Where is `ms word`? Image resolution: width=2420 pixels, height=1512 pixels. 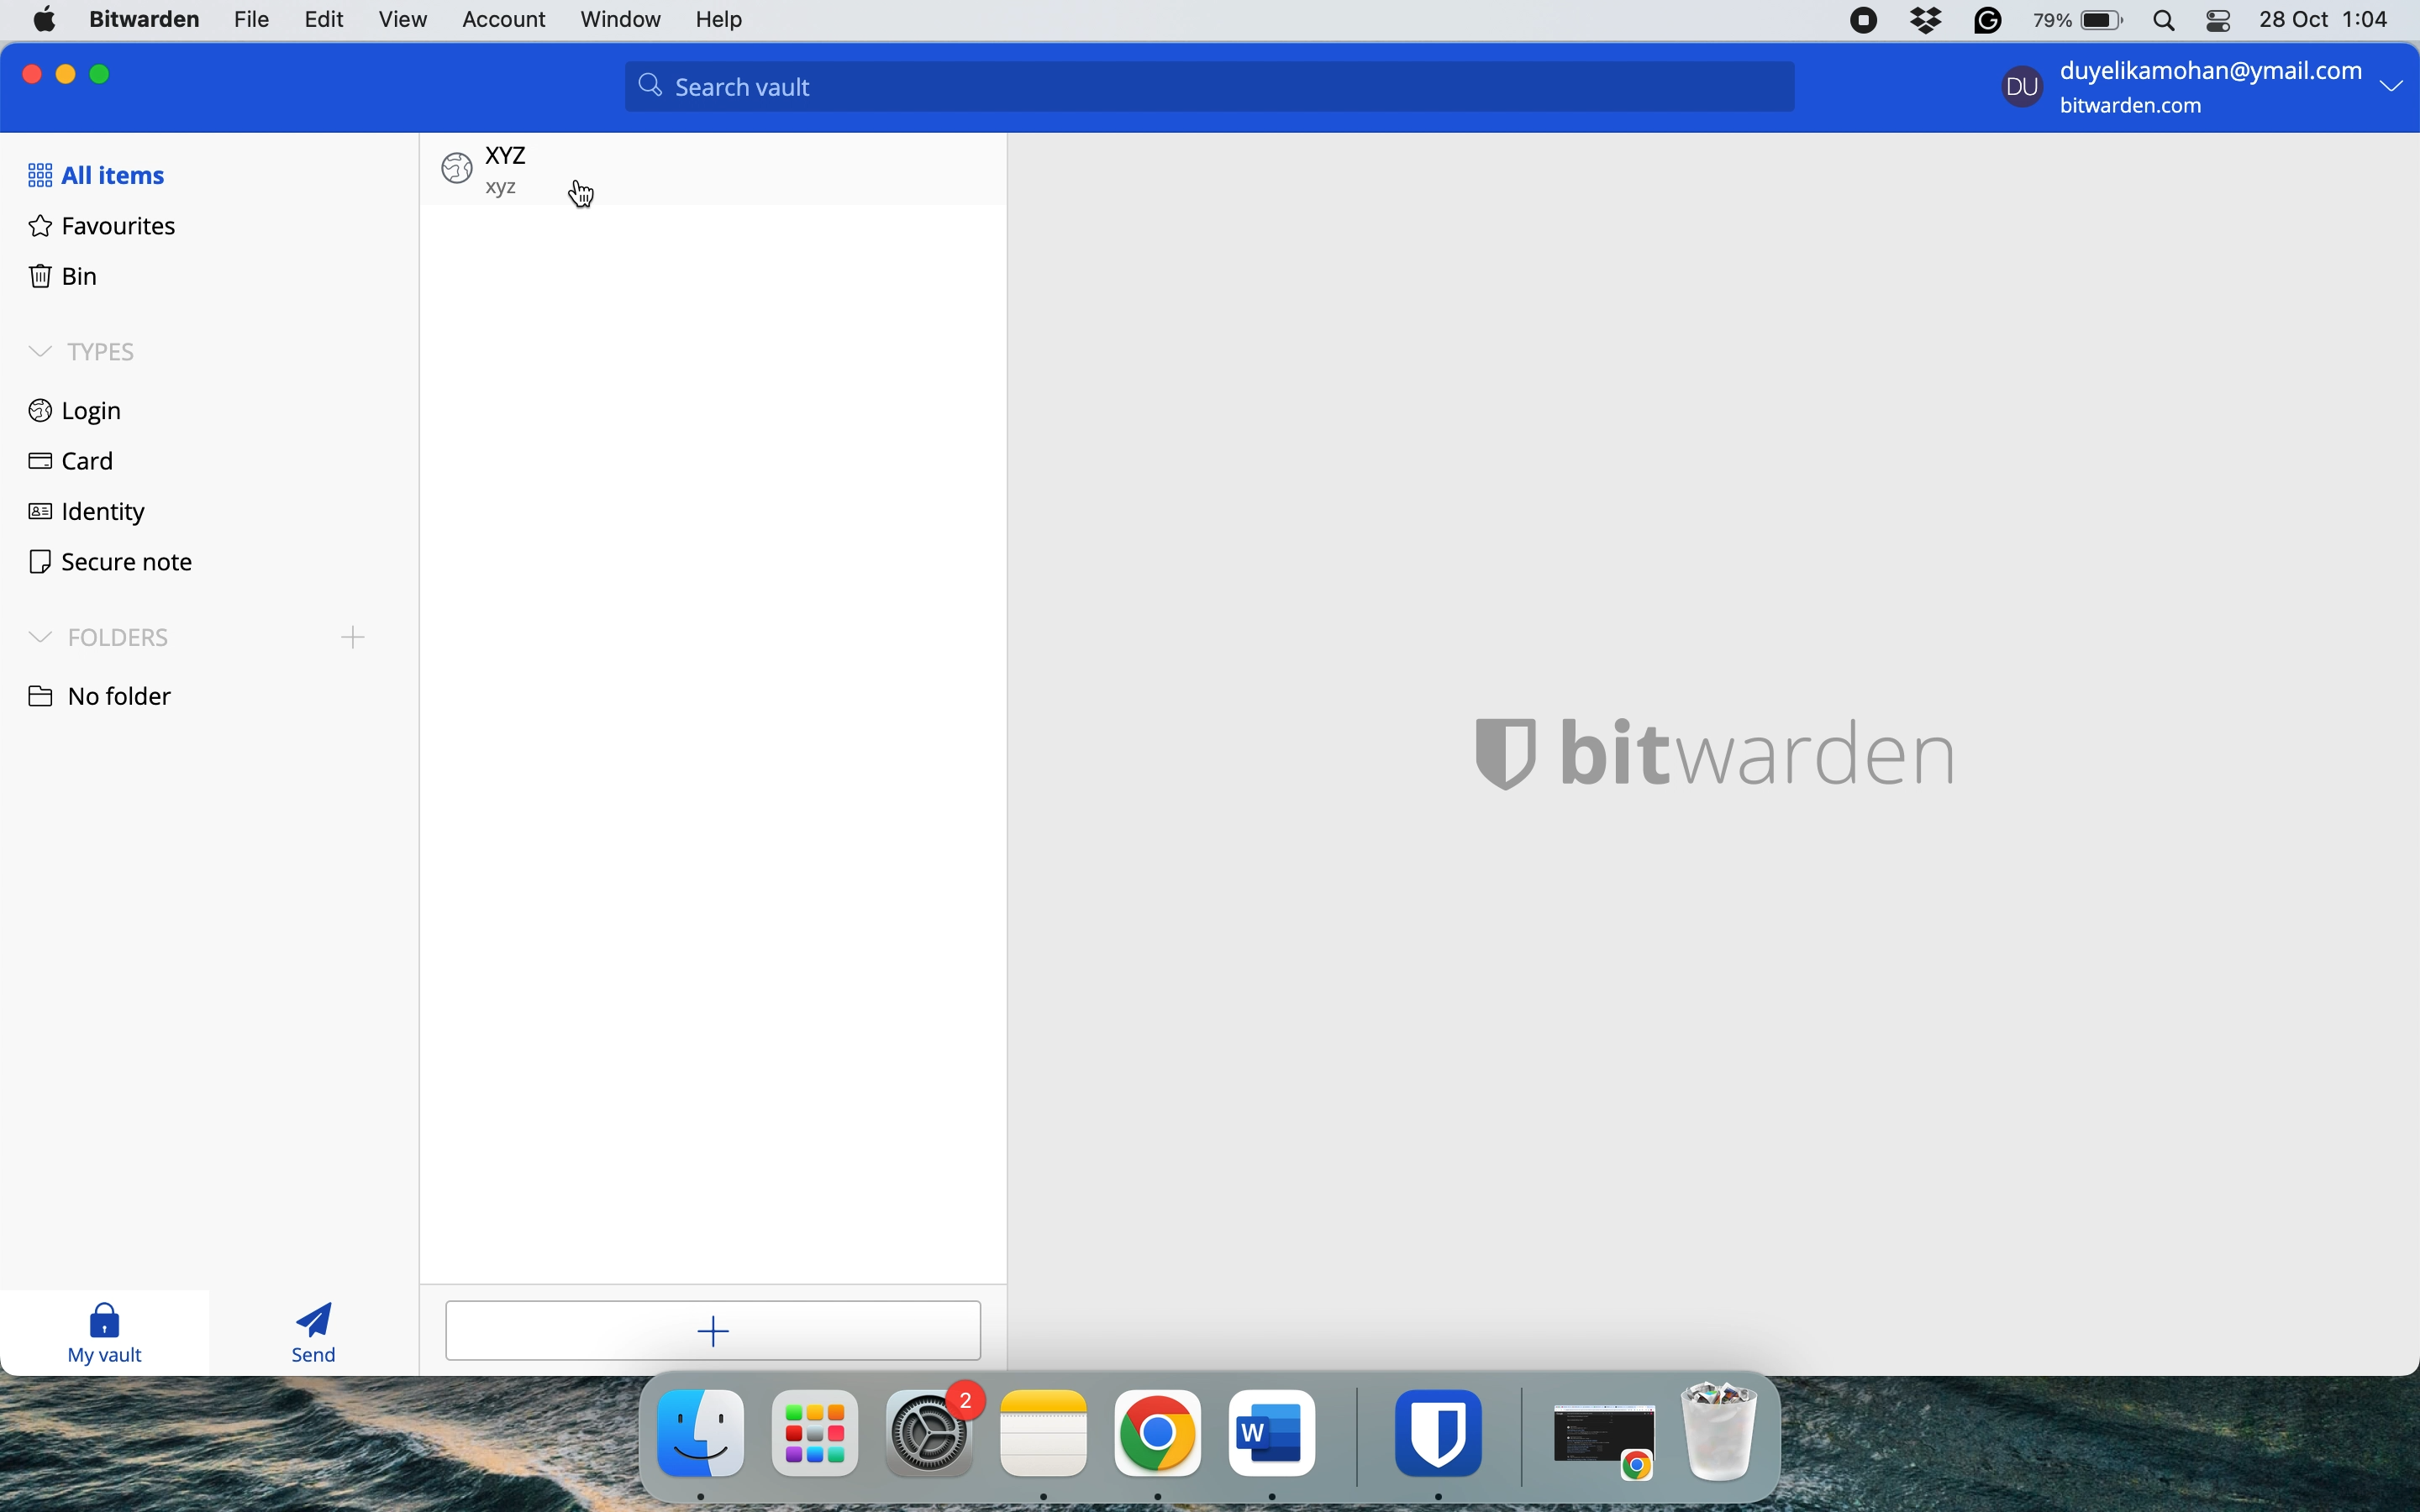
ms word is located at coordinates (1273, 1432).